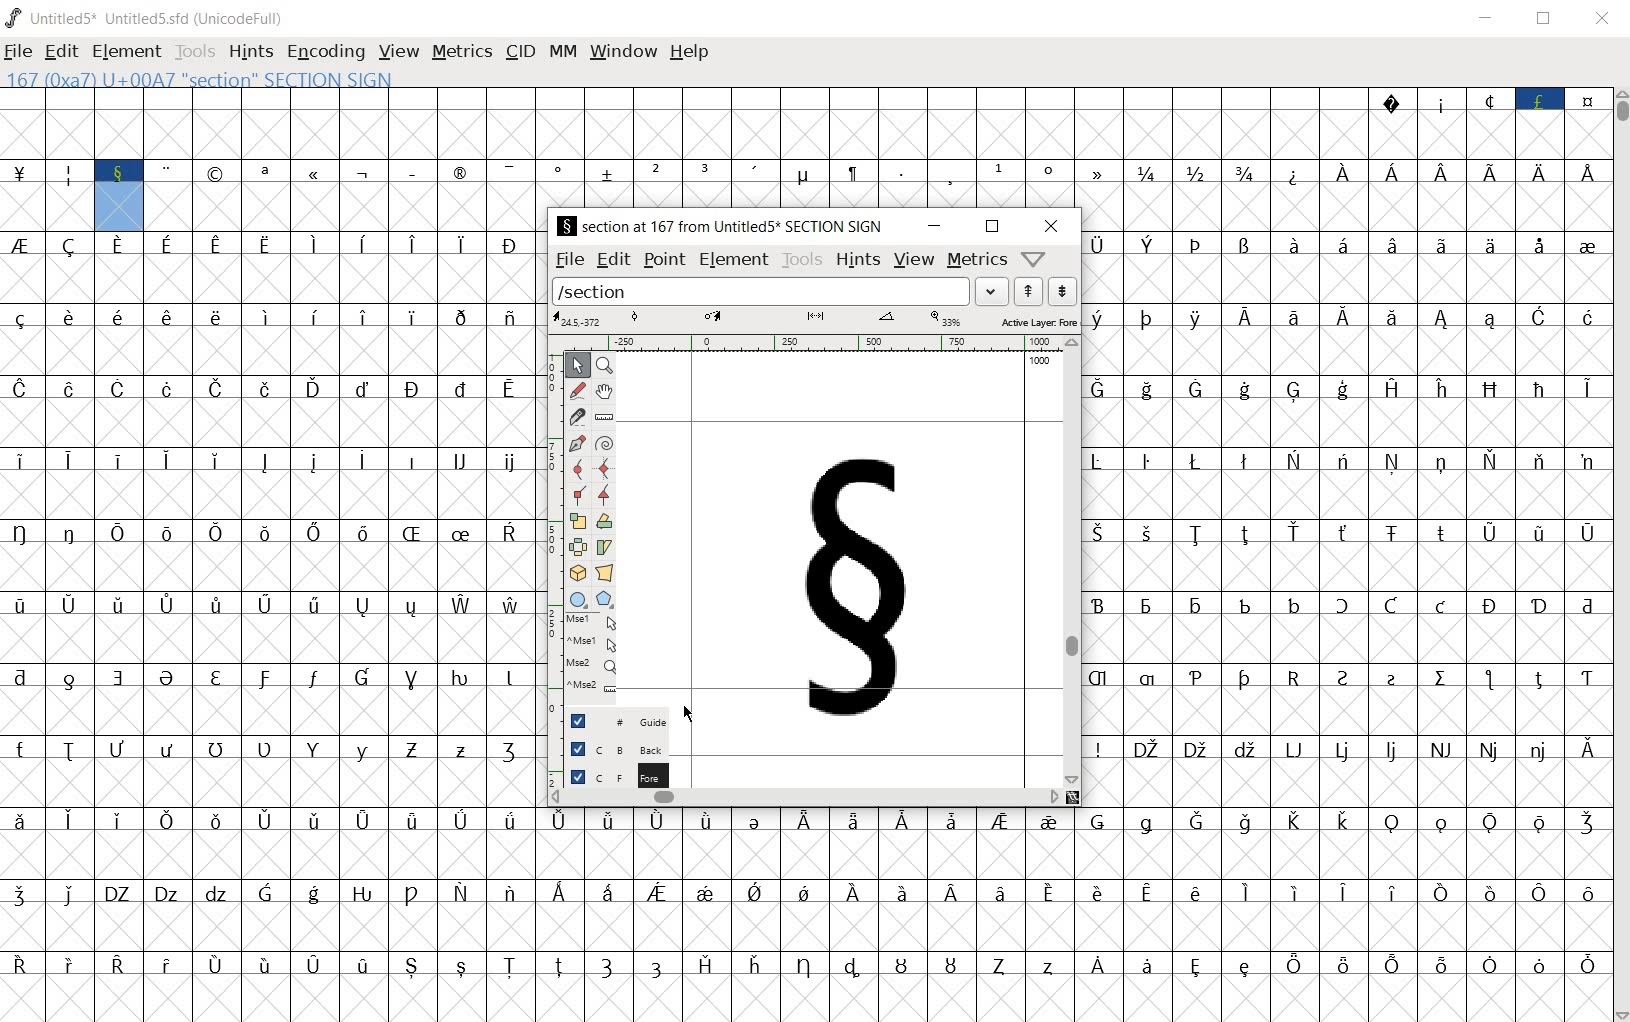  Describe the element at coordinates (1341, 243) in the screenshot. I see `special letters` at that location.